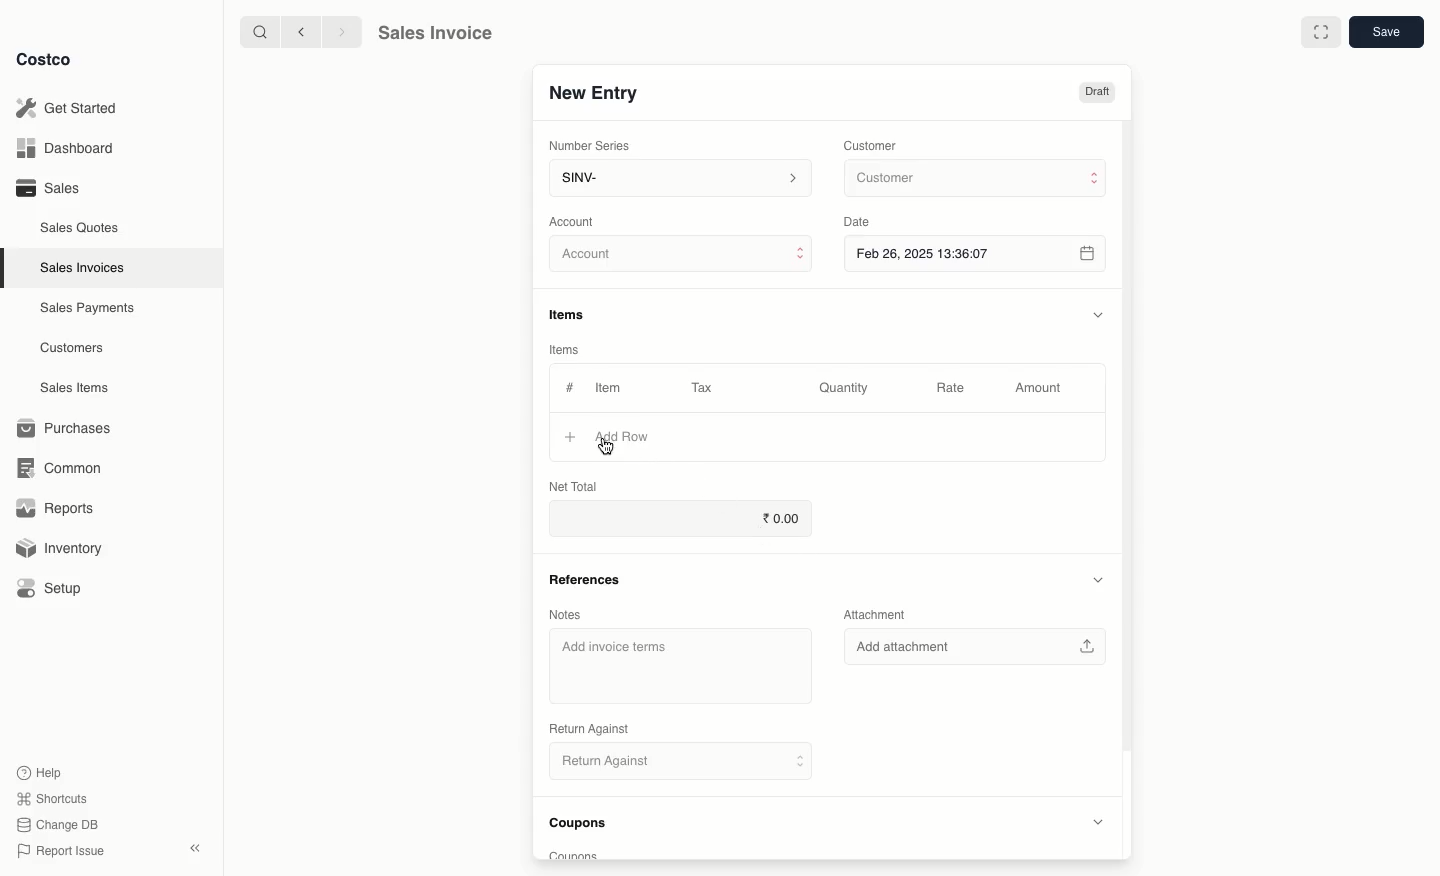  Describe the element at coordinates (682, 257) in the screenshot. I see `Account` at that location.